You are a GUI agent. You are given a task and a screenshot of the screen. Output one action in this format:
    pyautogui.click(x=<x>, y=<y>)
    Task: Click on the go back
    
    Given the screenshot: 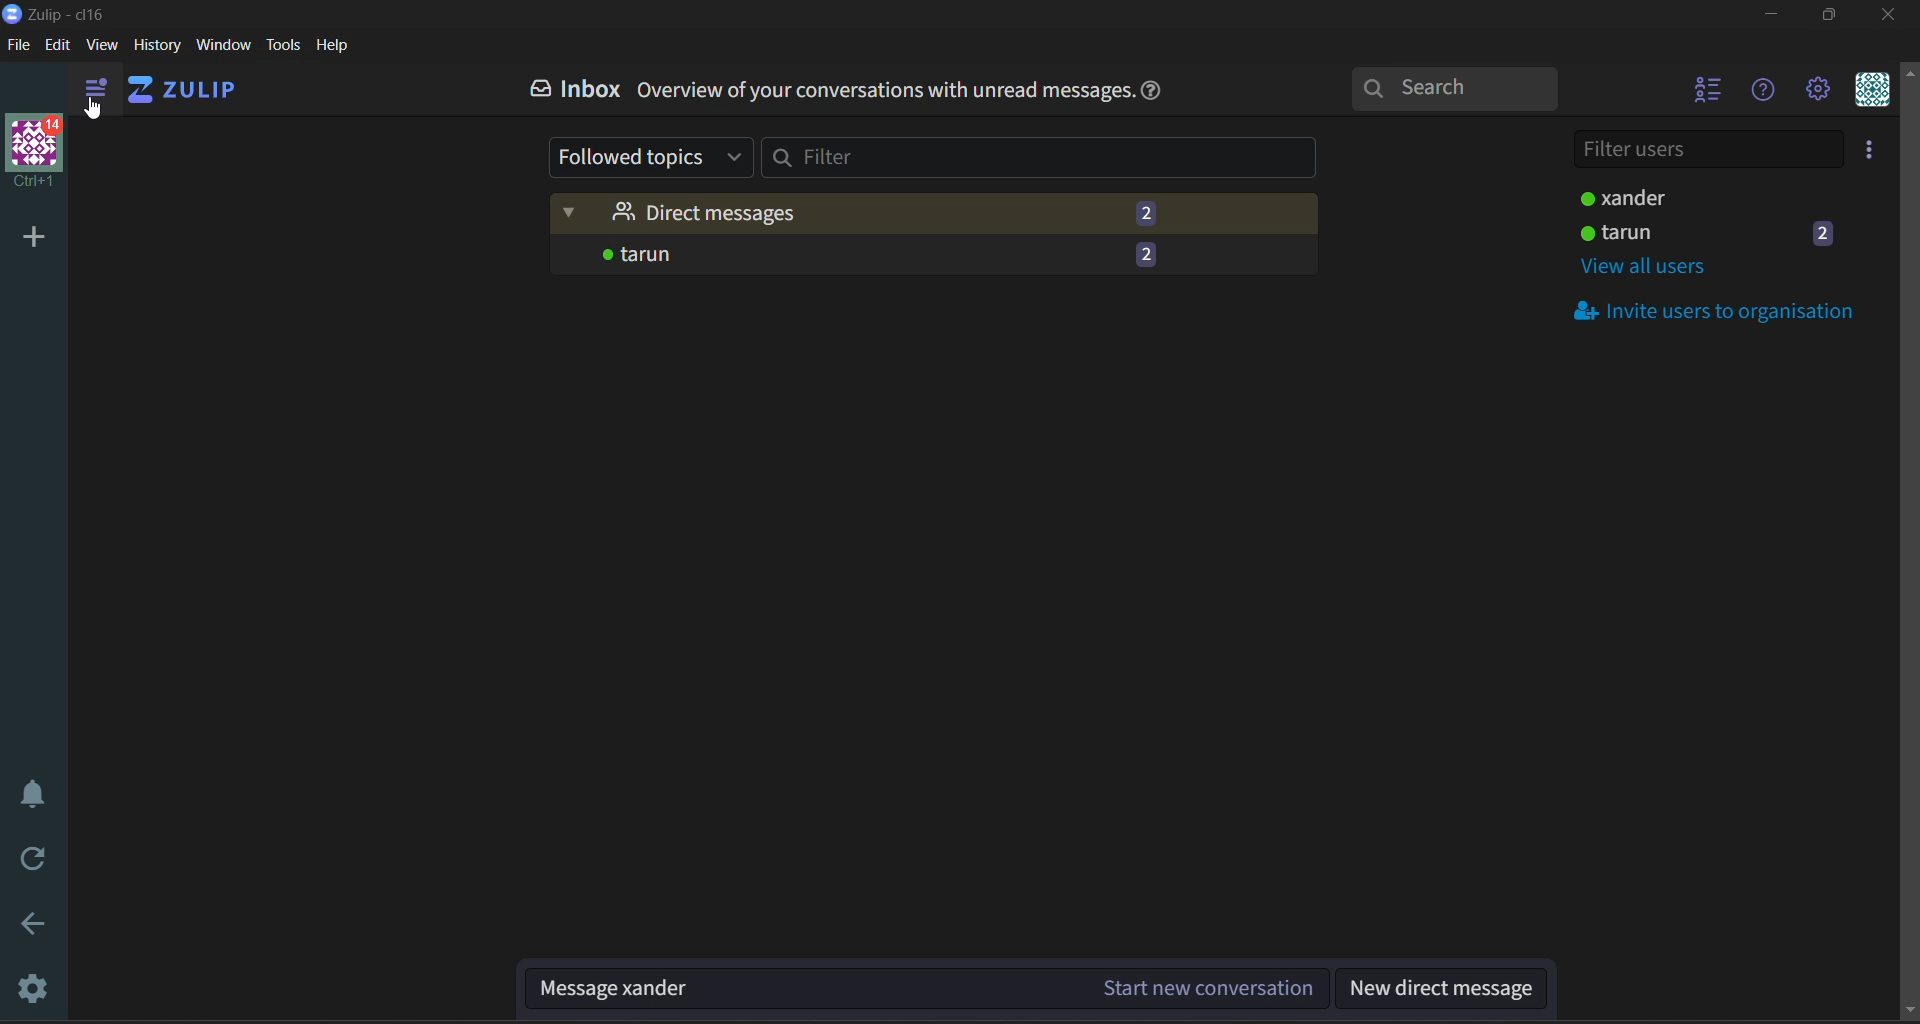 What is the action you would take?
    pyautogui.click(x=39, y=925)
    